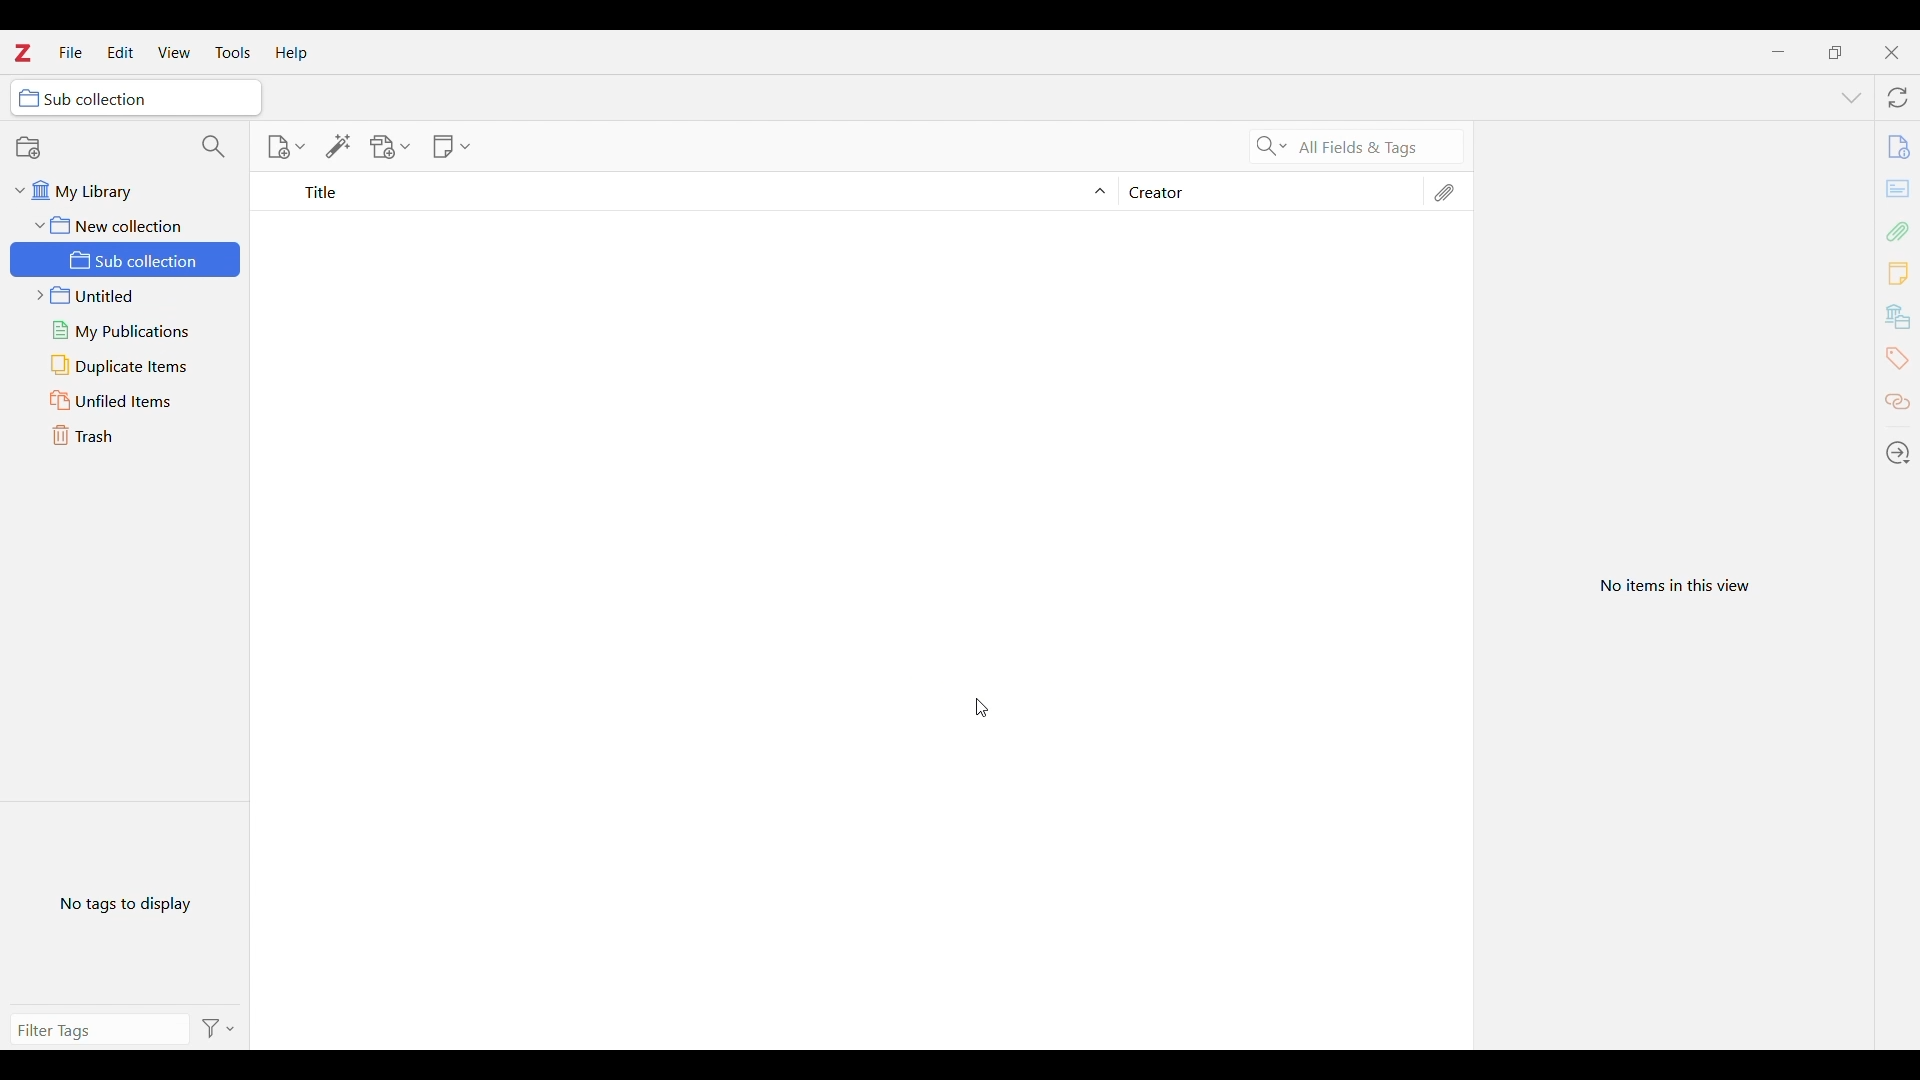  I want to click on Filter options, so click(227, 1028).